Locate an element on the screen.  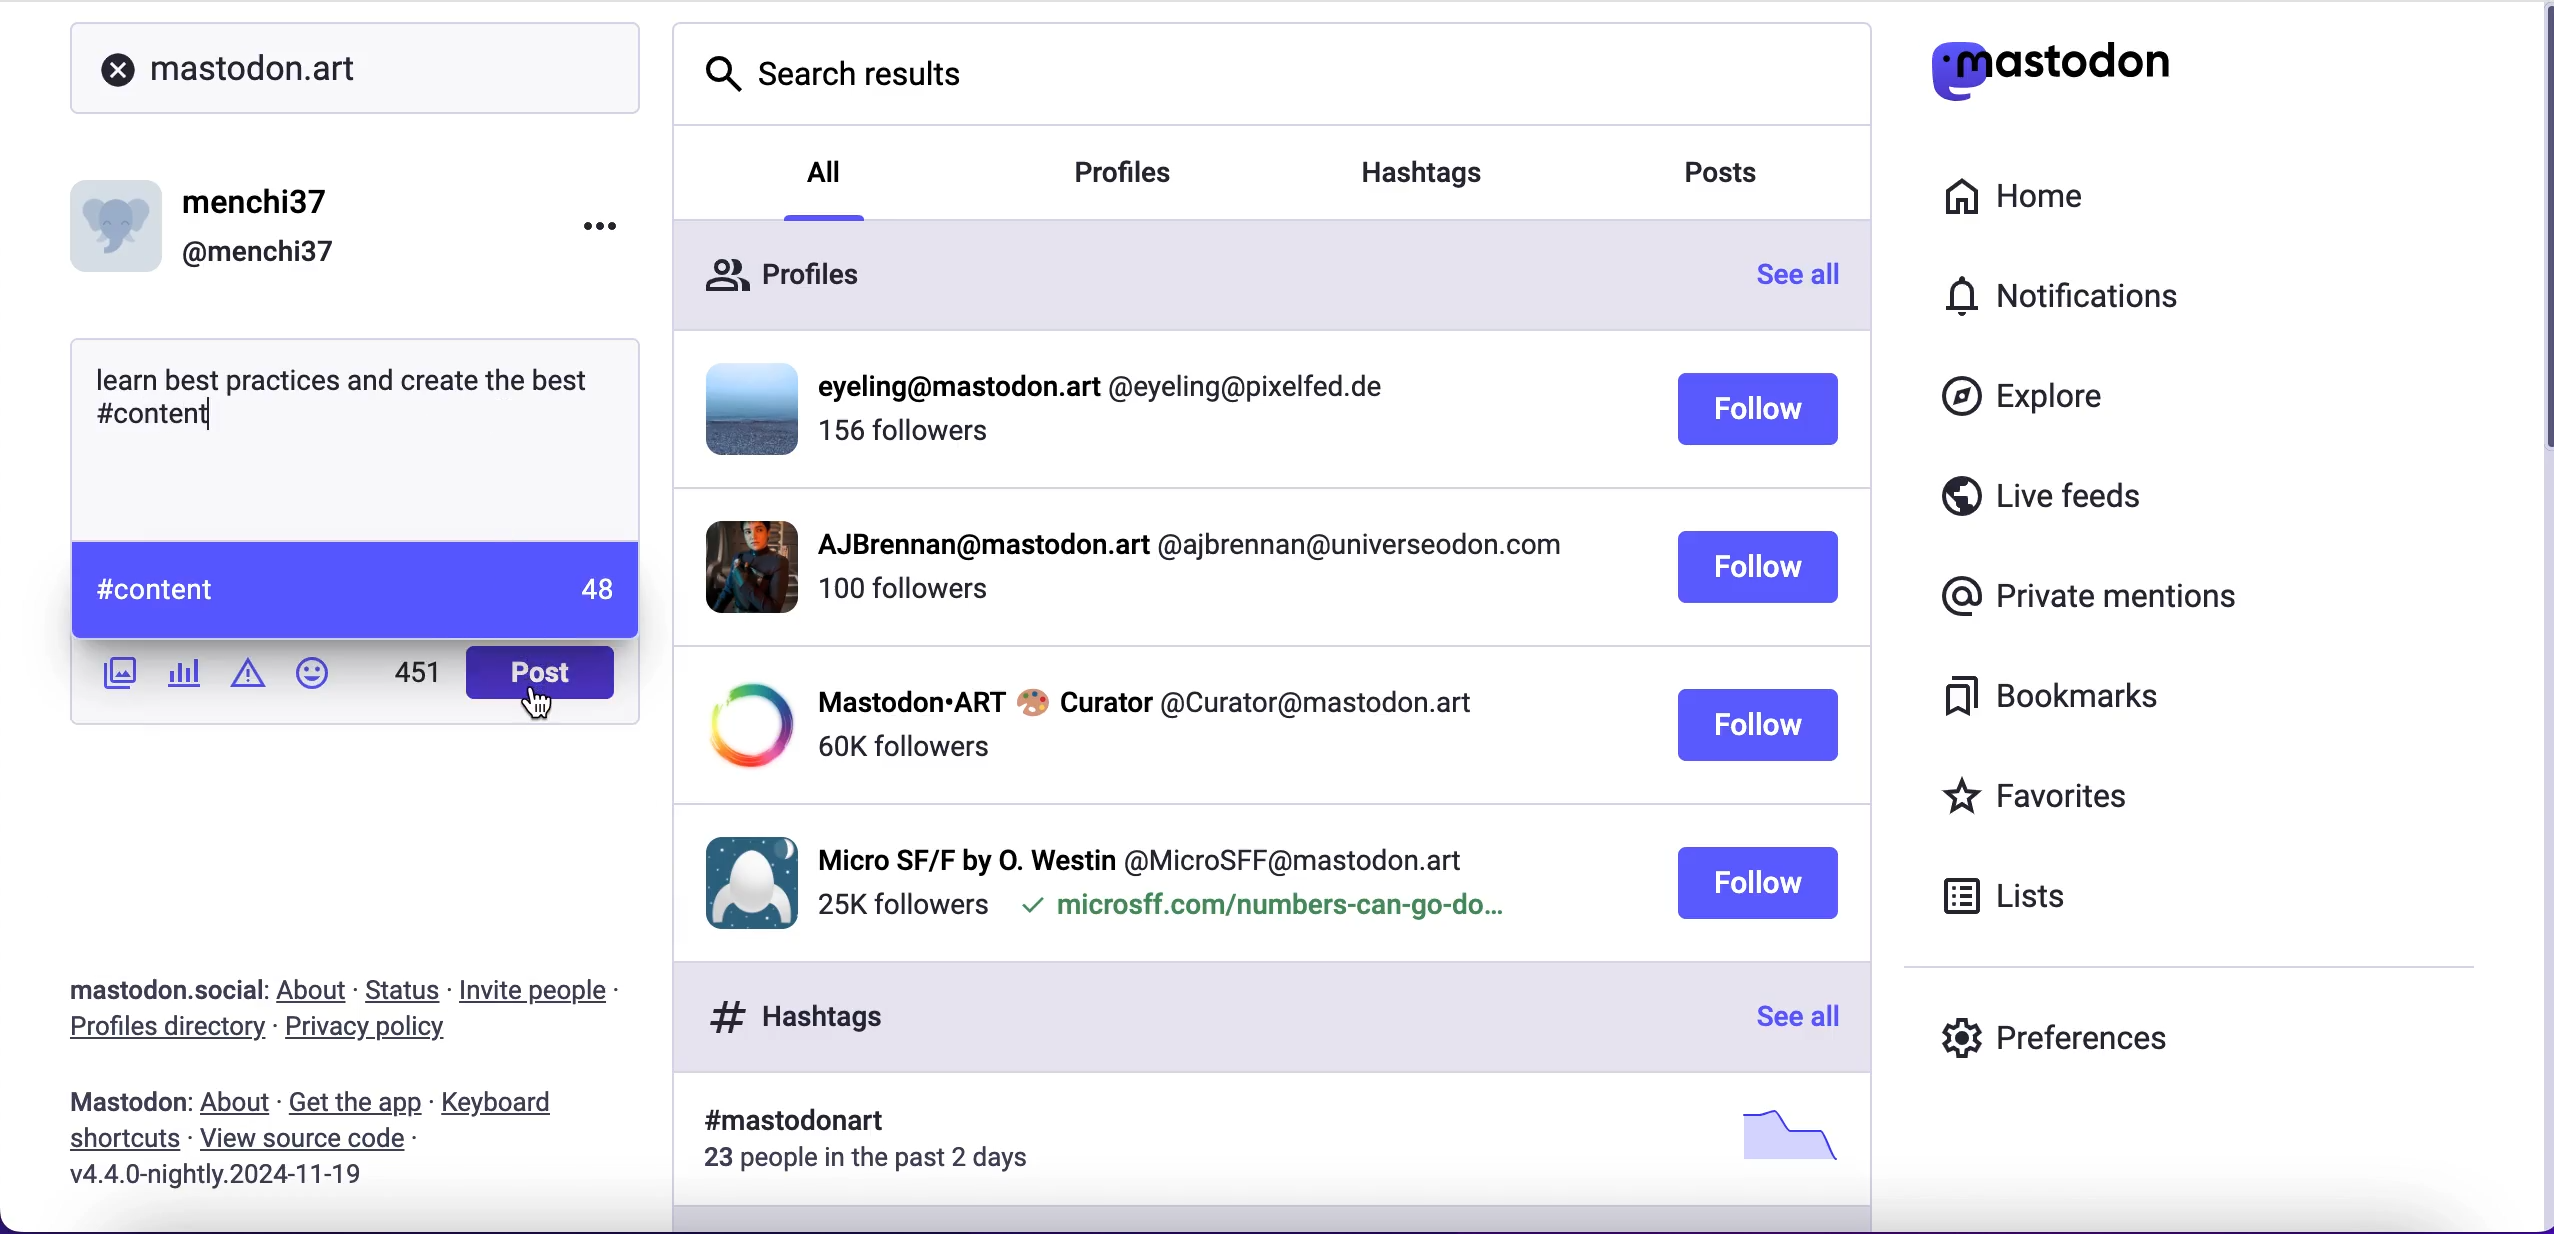
lists is located at coordinates (2021, 902).